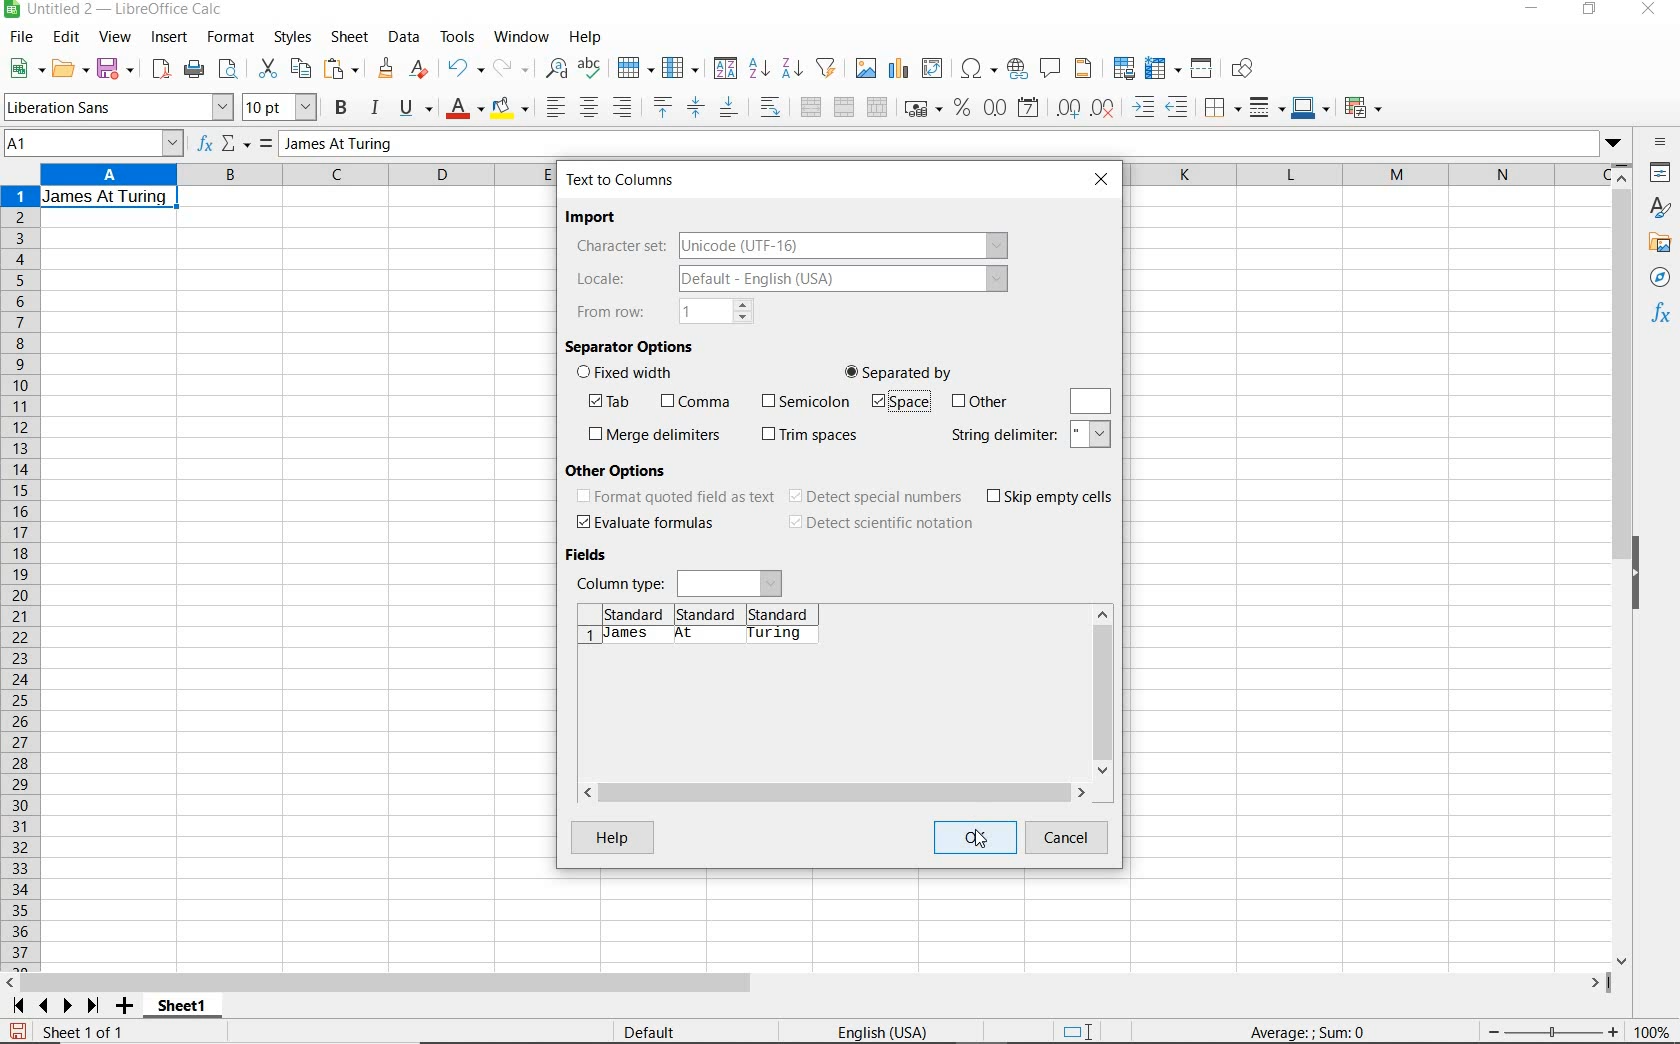 Image resolution: width=1680 pixels, height=1044 pixels. I want to click on align right, so click(623, 109).